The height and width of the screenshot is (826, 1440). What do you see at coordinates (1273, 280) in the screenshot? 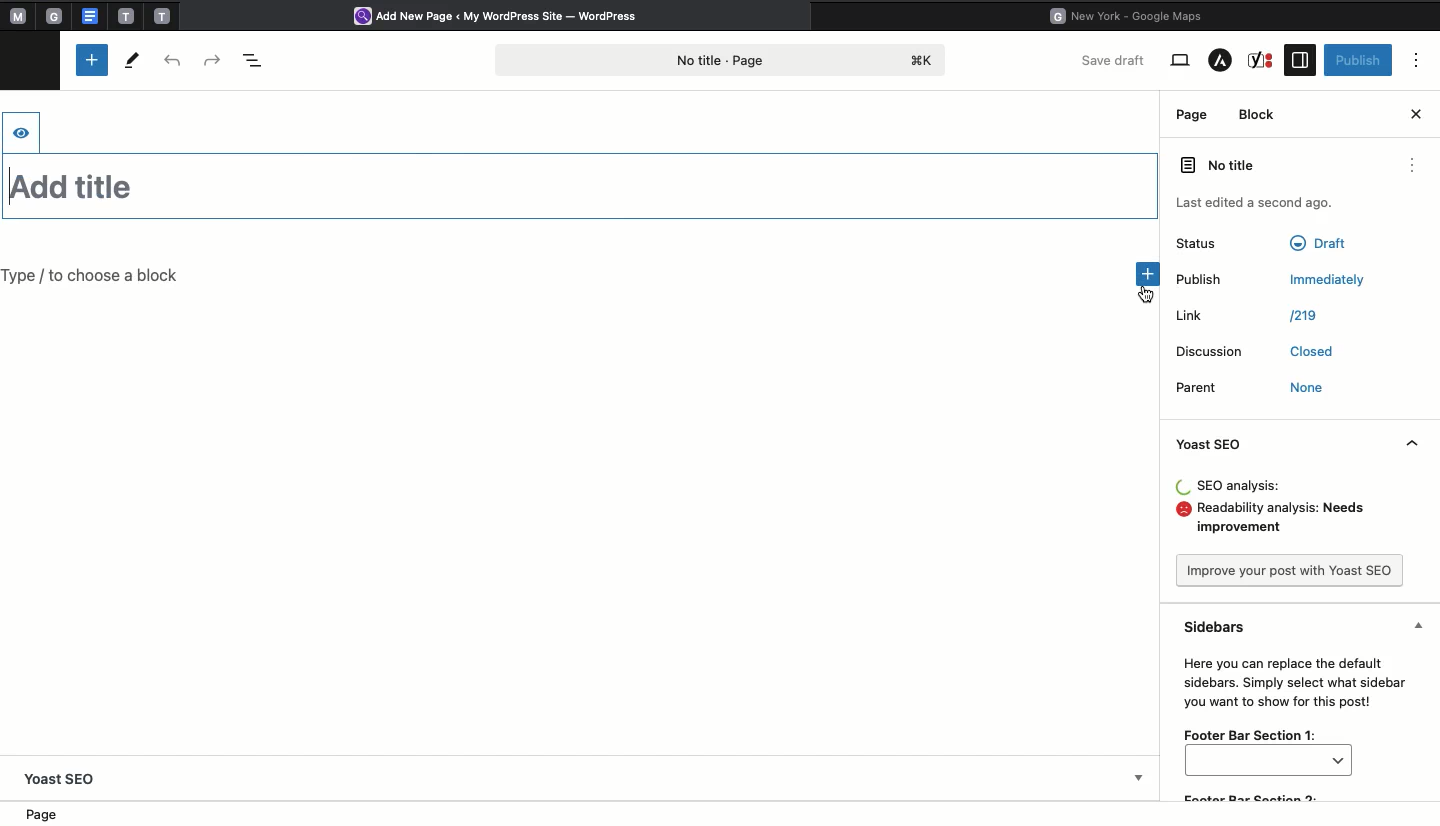
I see `Publish` at bounding box center [1273, 280].